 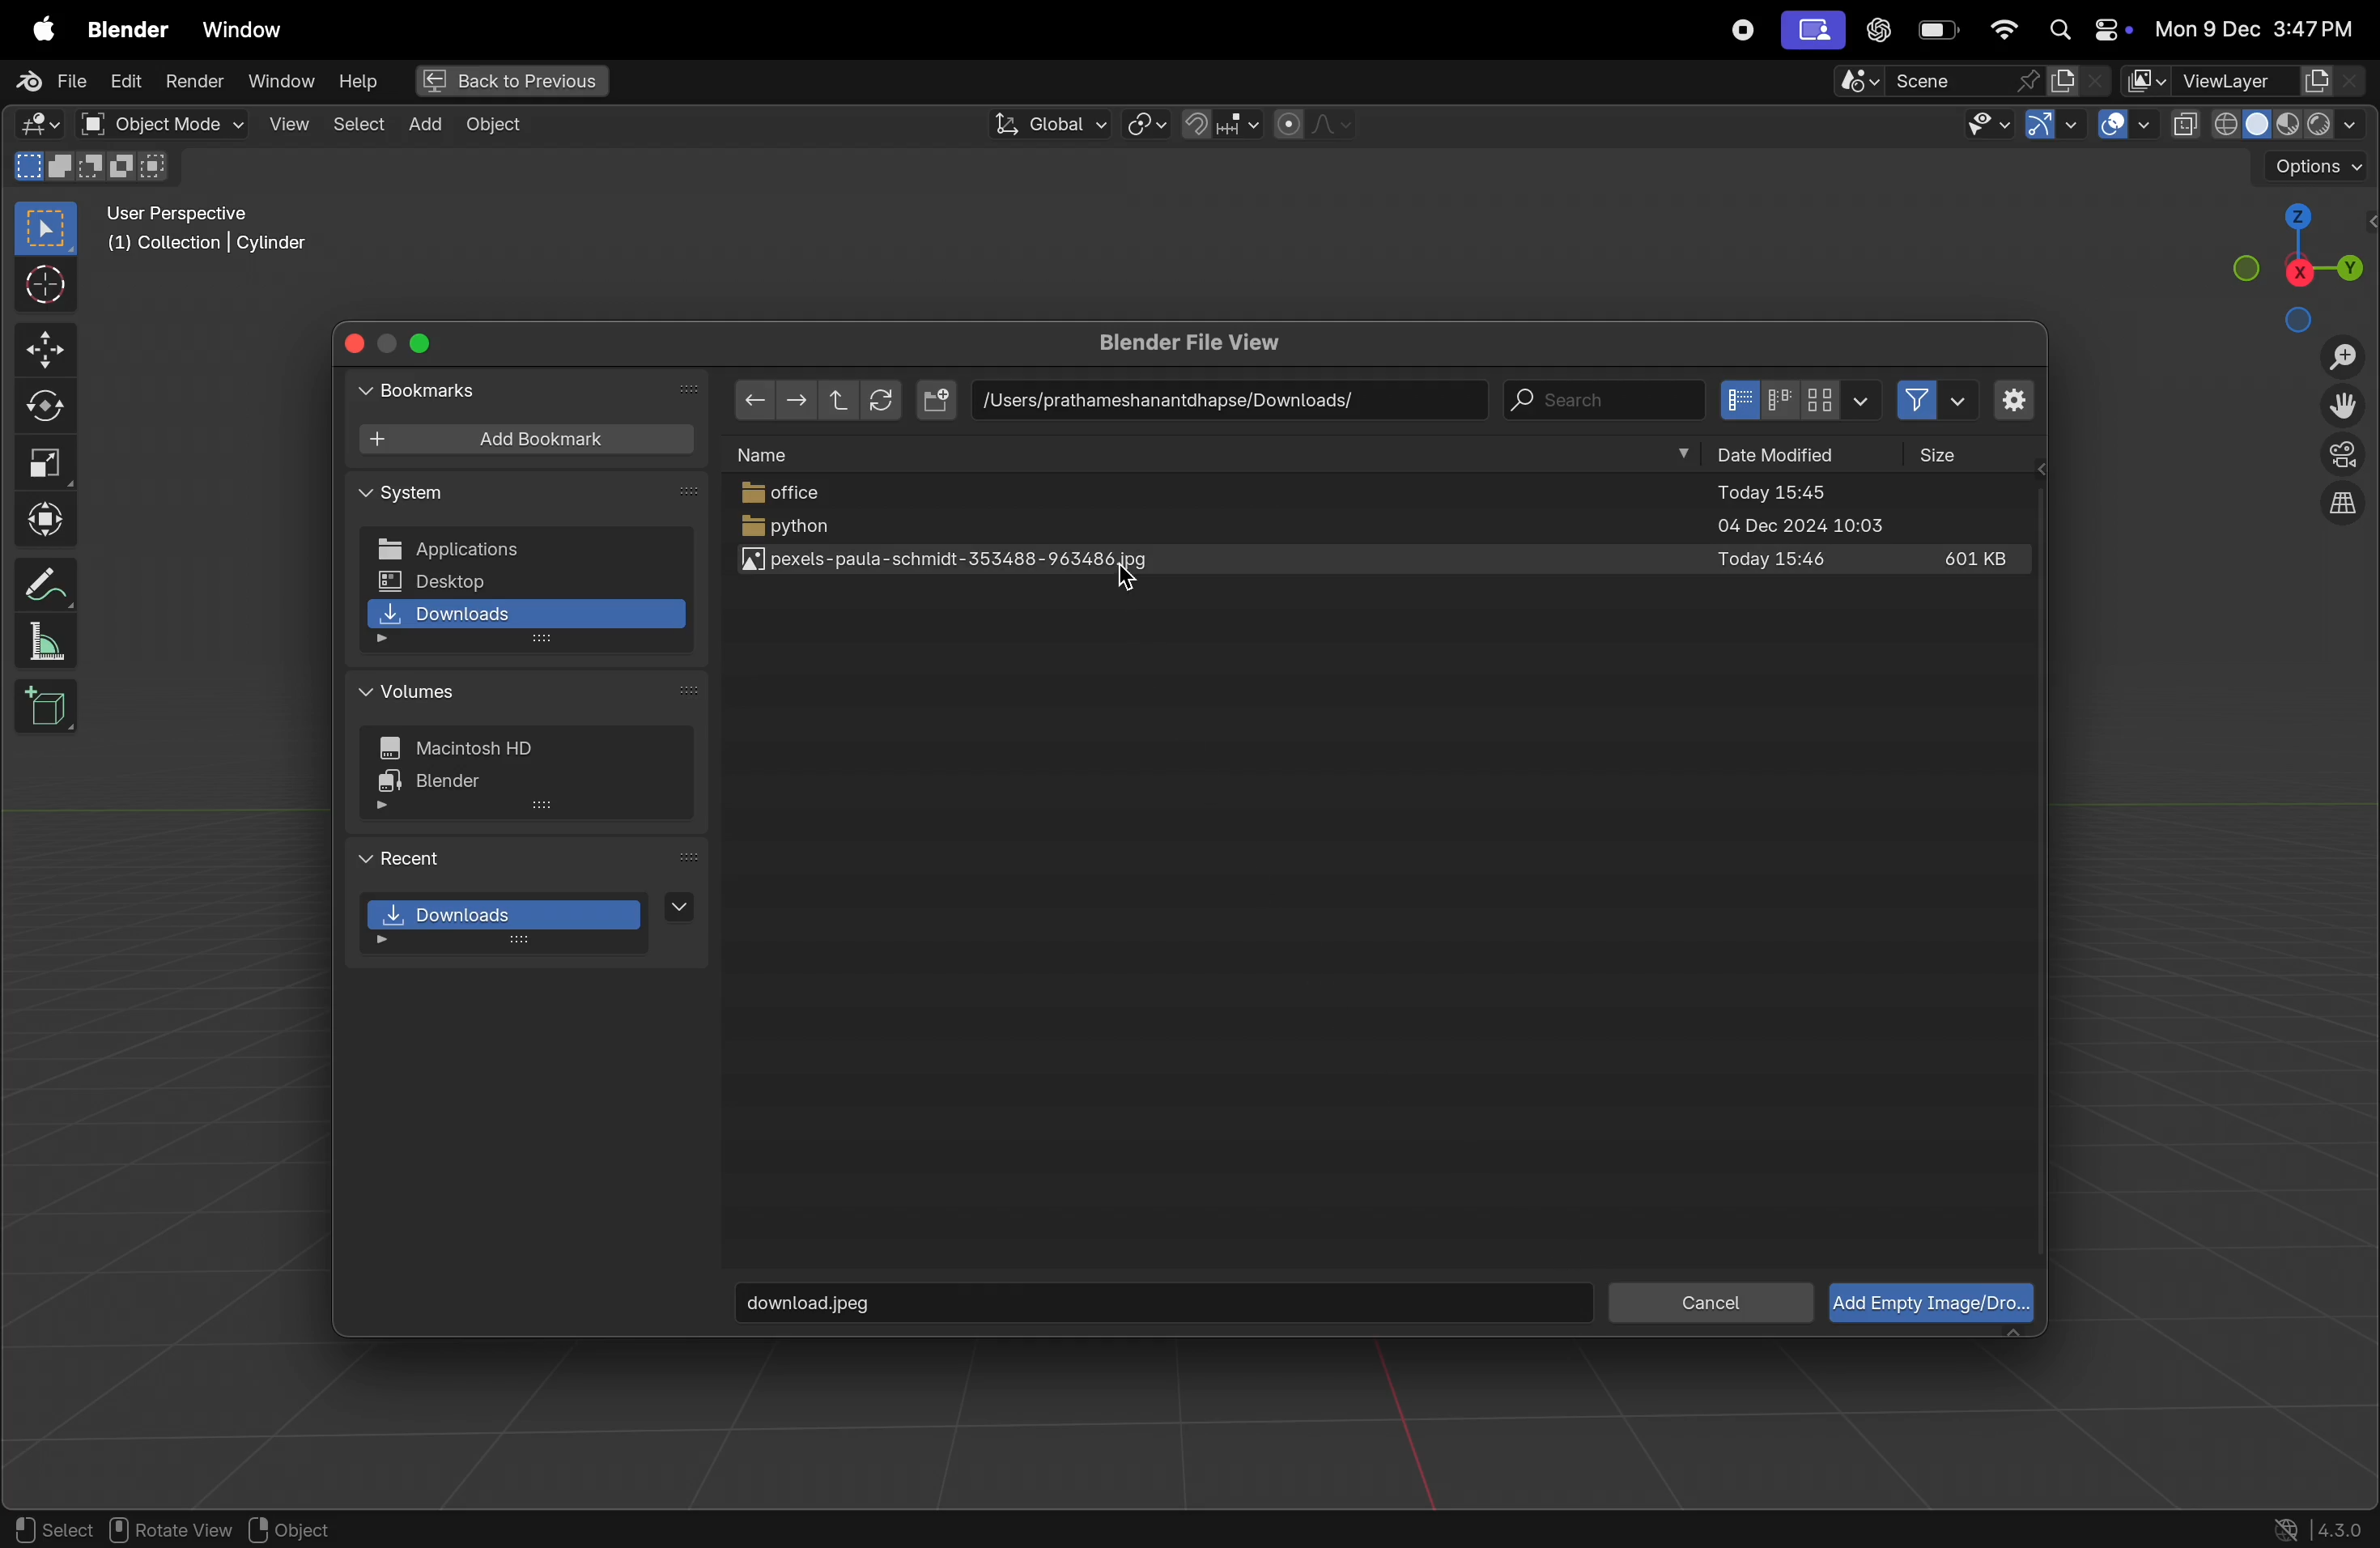 What do you see at coordinates (213, 233) in the screenshot?
I see `user perspective` at bounding box center [213, 233].